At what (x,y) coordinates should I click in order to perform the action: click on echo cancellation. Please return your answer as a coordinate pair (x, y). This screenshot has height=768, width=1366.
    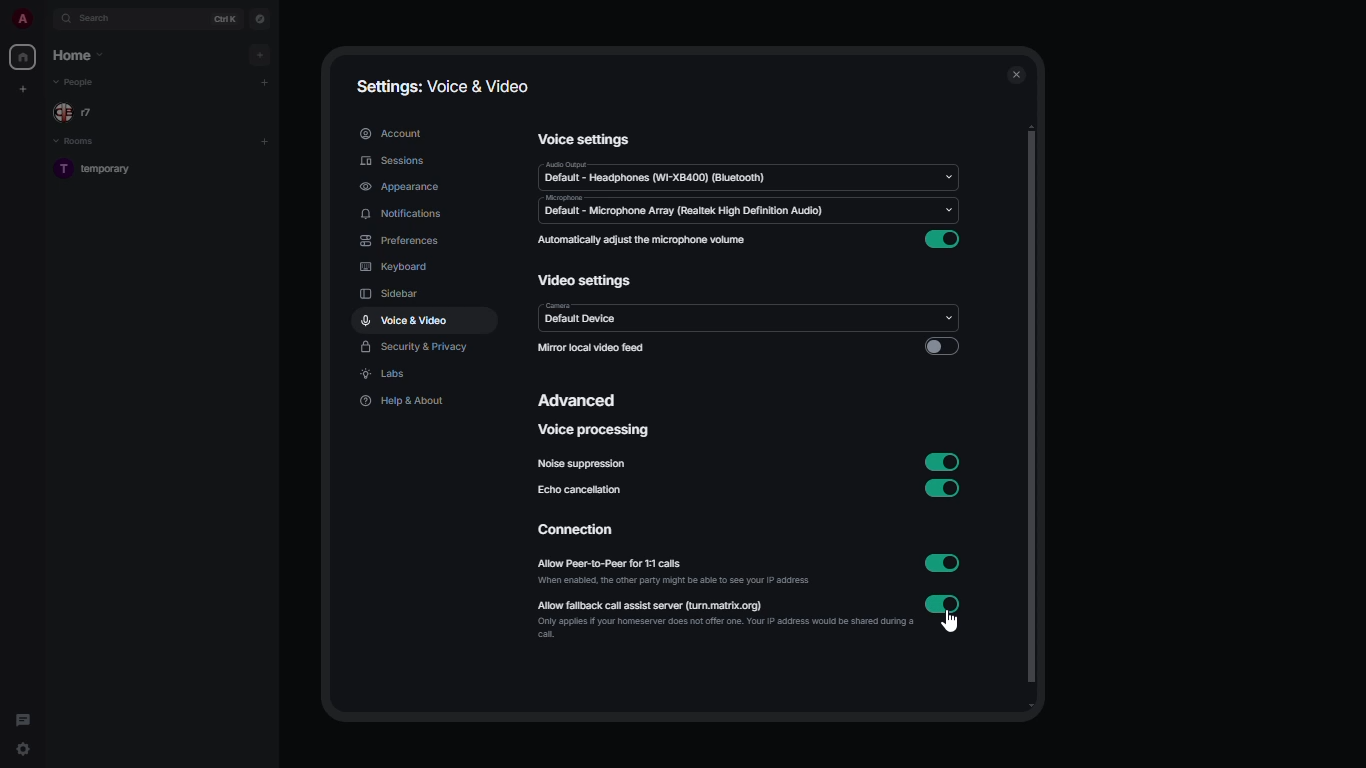
    Looking at the image, I should click on (583, 493).